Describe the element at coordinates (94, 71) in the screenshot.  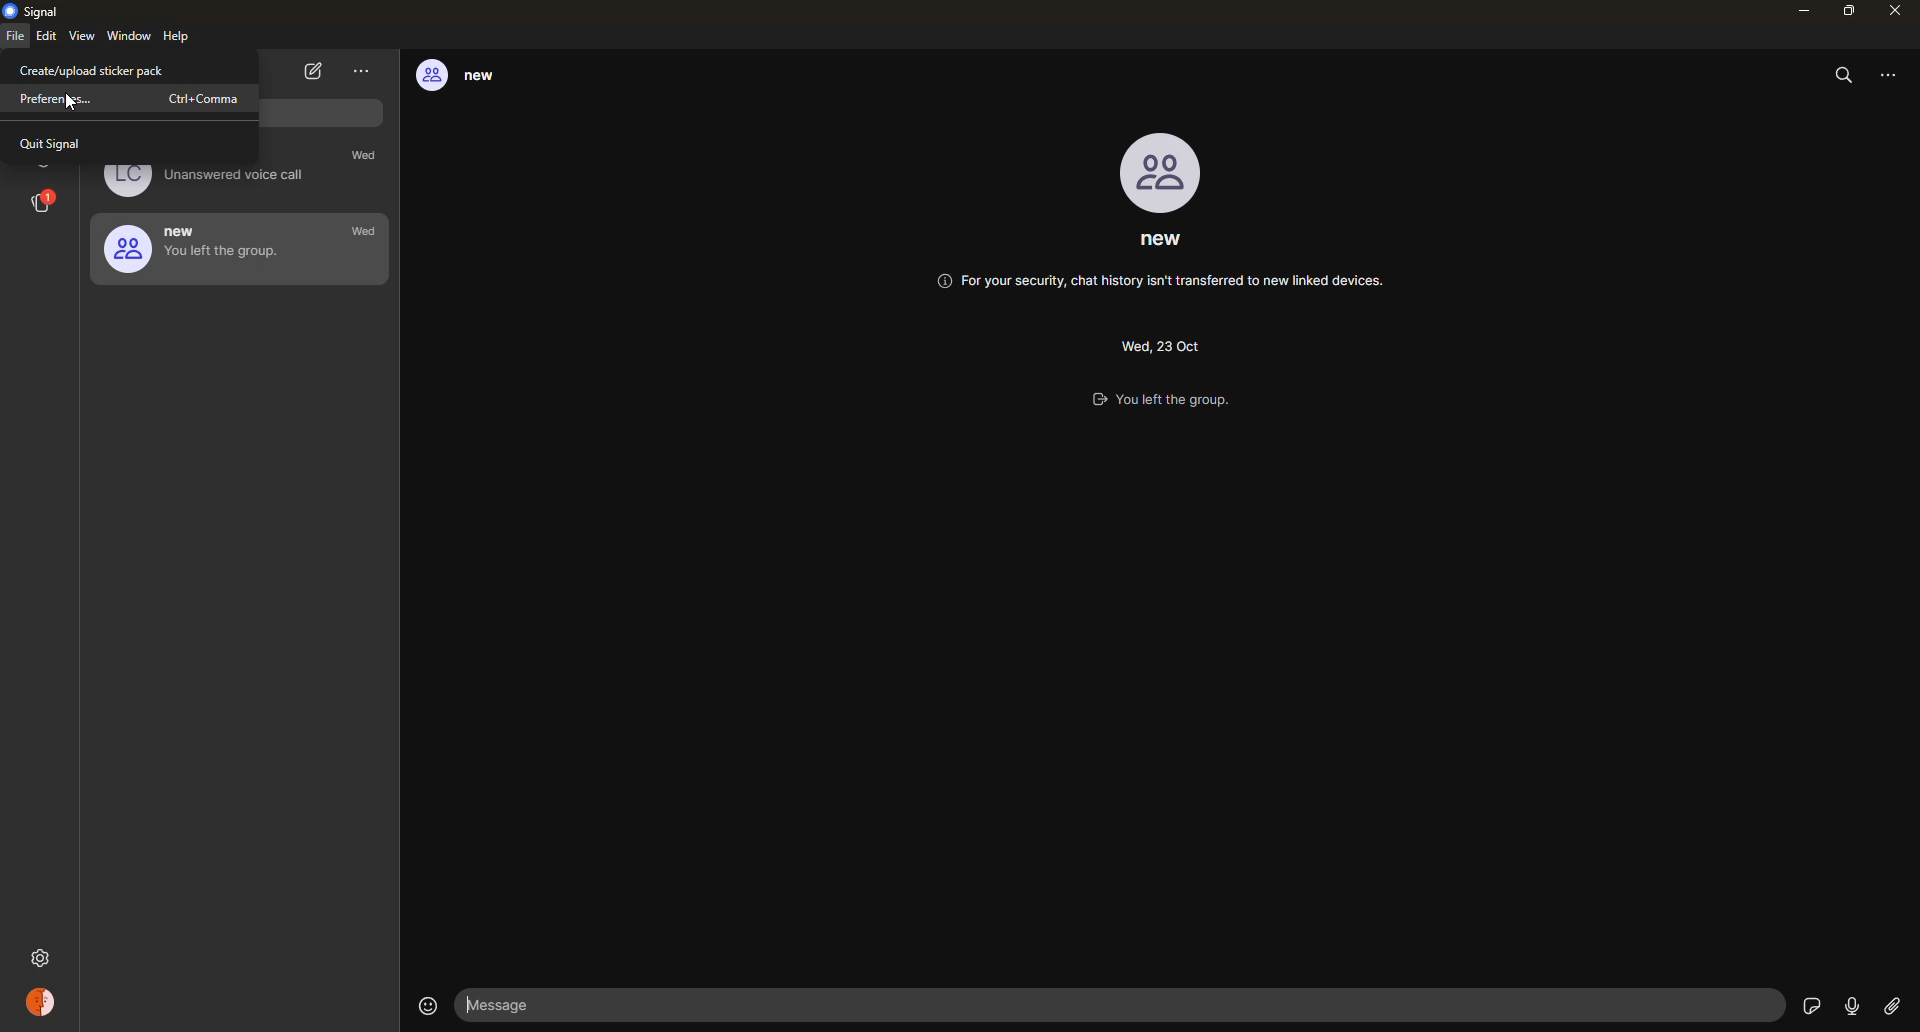
I see `create/upload sticker pack` at that location.